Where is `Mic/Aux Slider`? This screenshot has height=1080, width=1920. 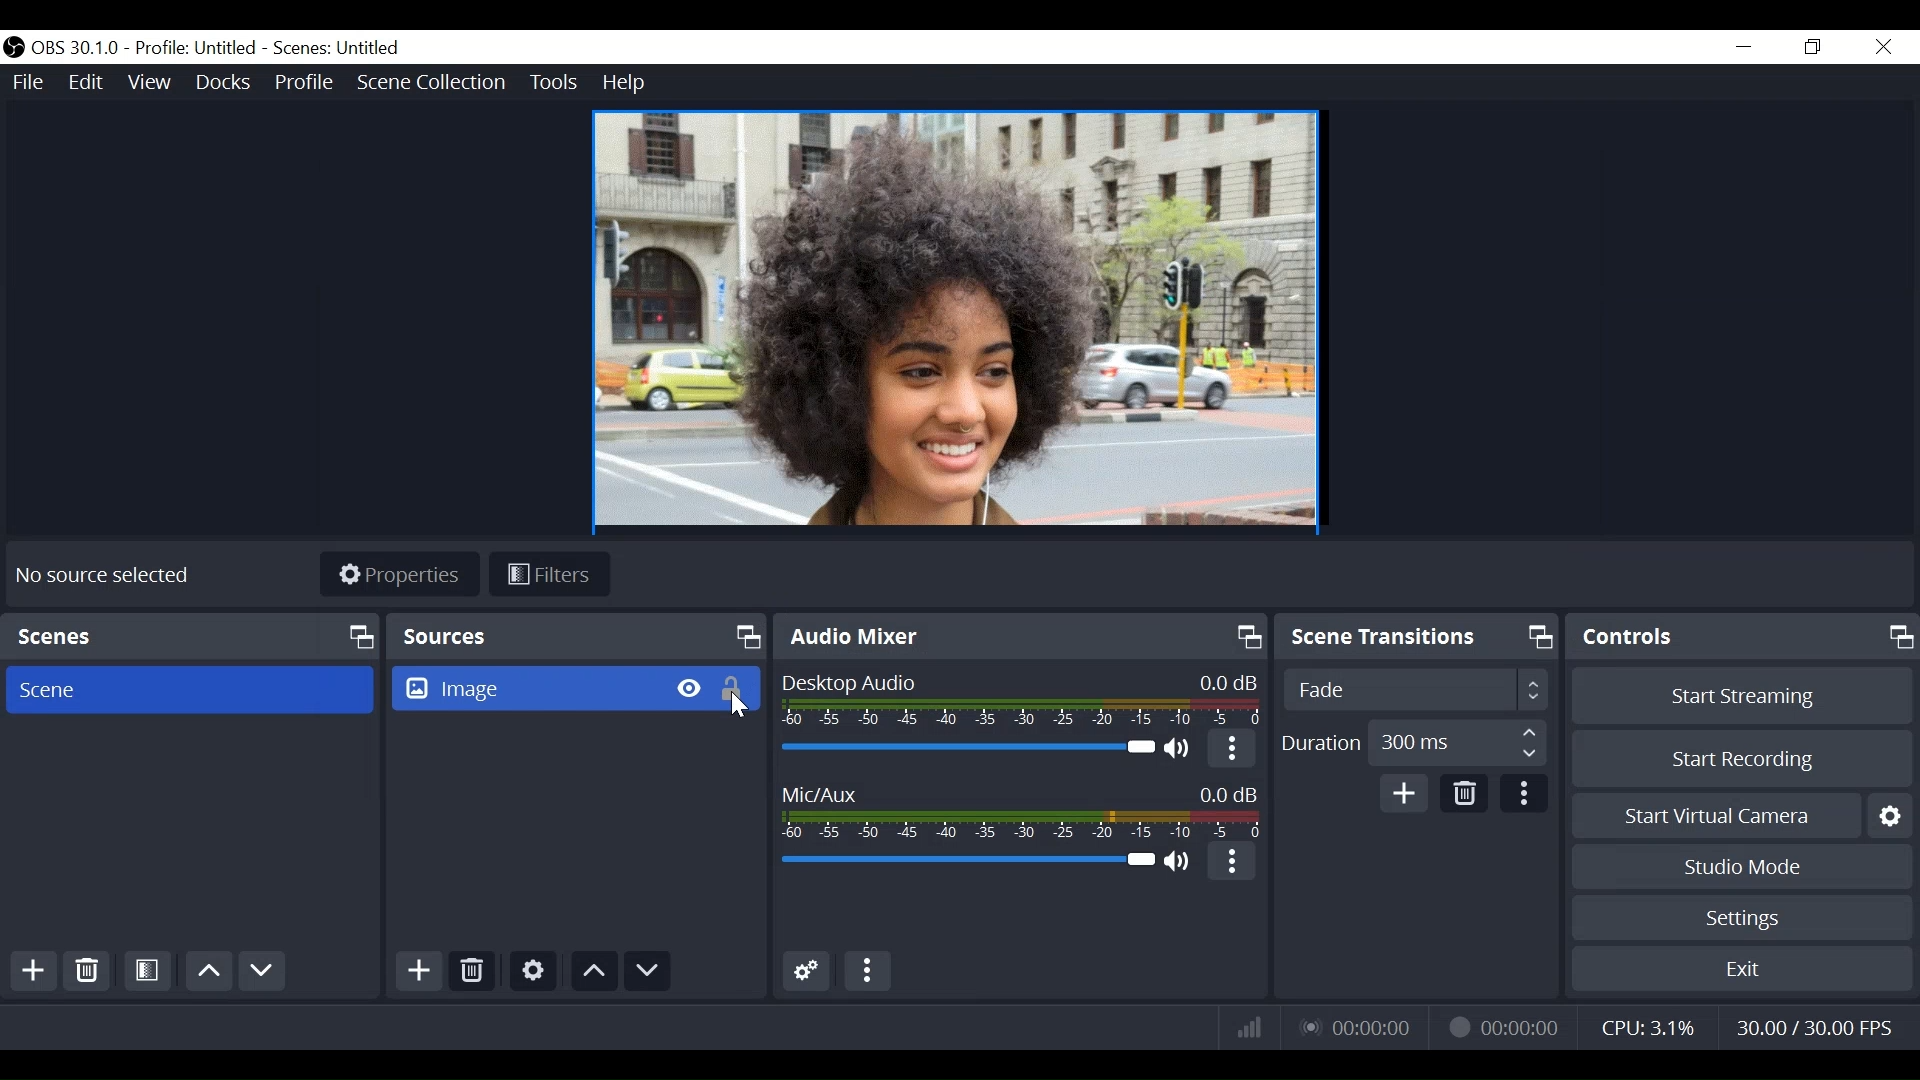
Mic/Aux Slider is located at coordinates (965, 861).